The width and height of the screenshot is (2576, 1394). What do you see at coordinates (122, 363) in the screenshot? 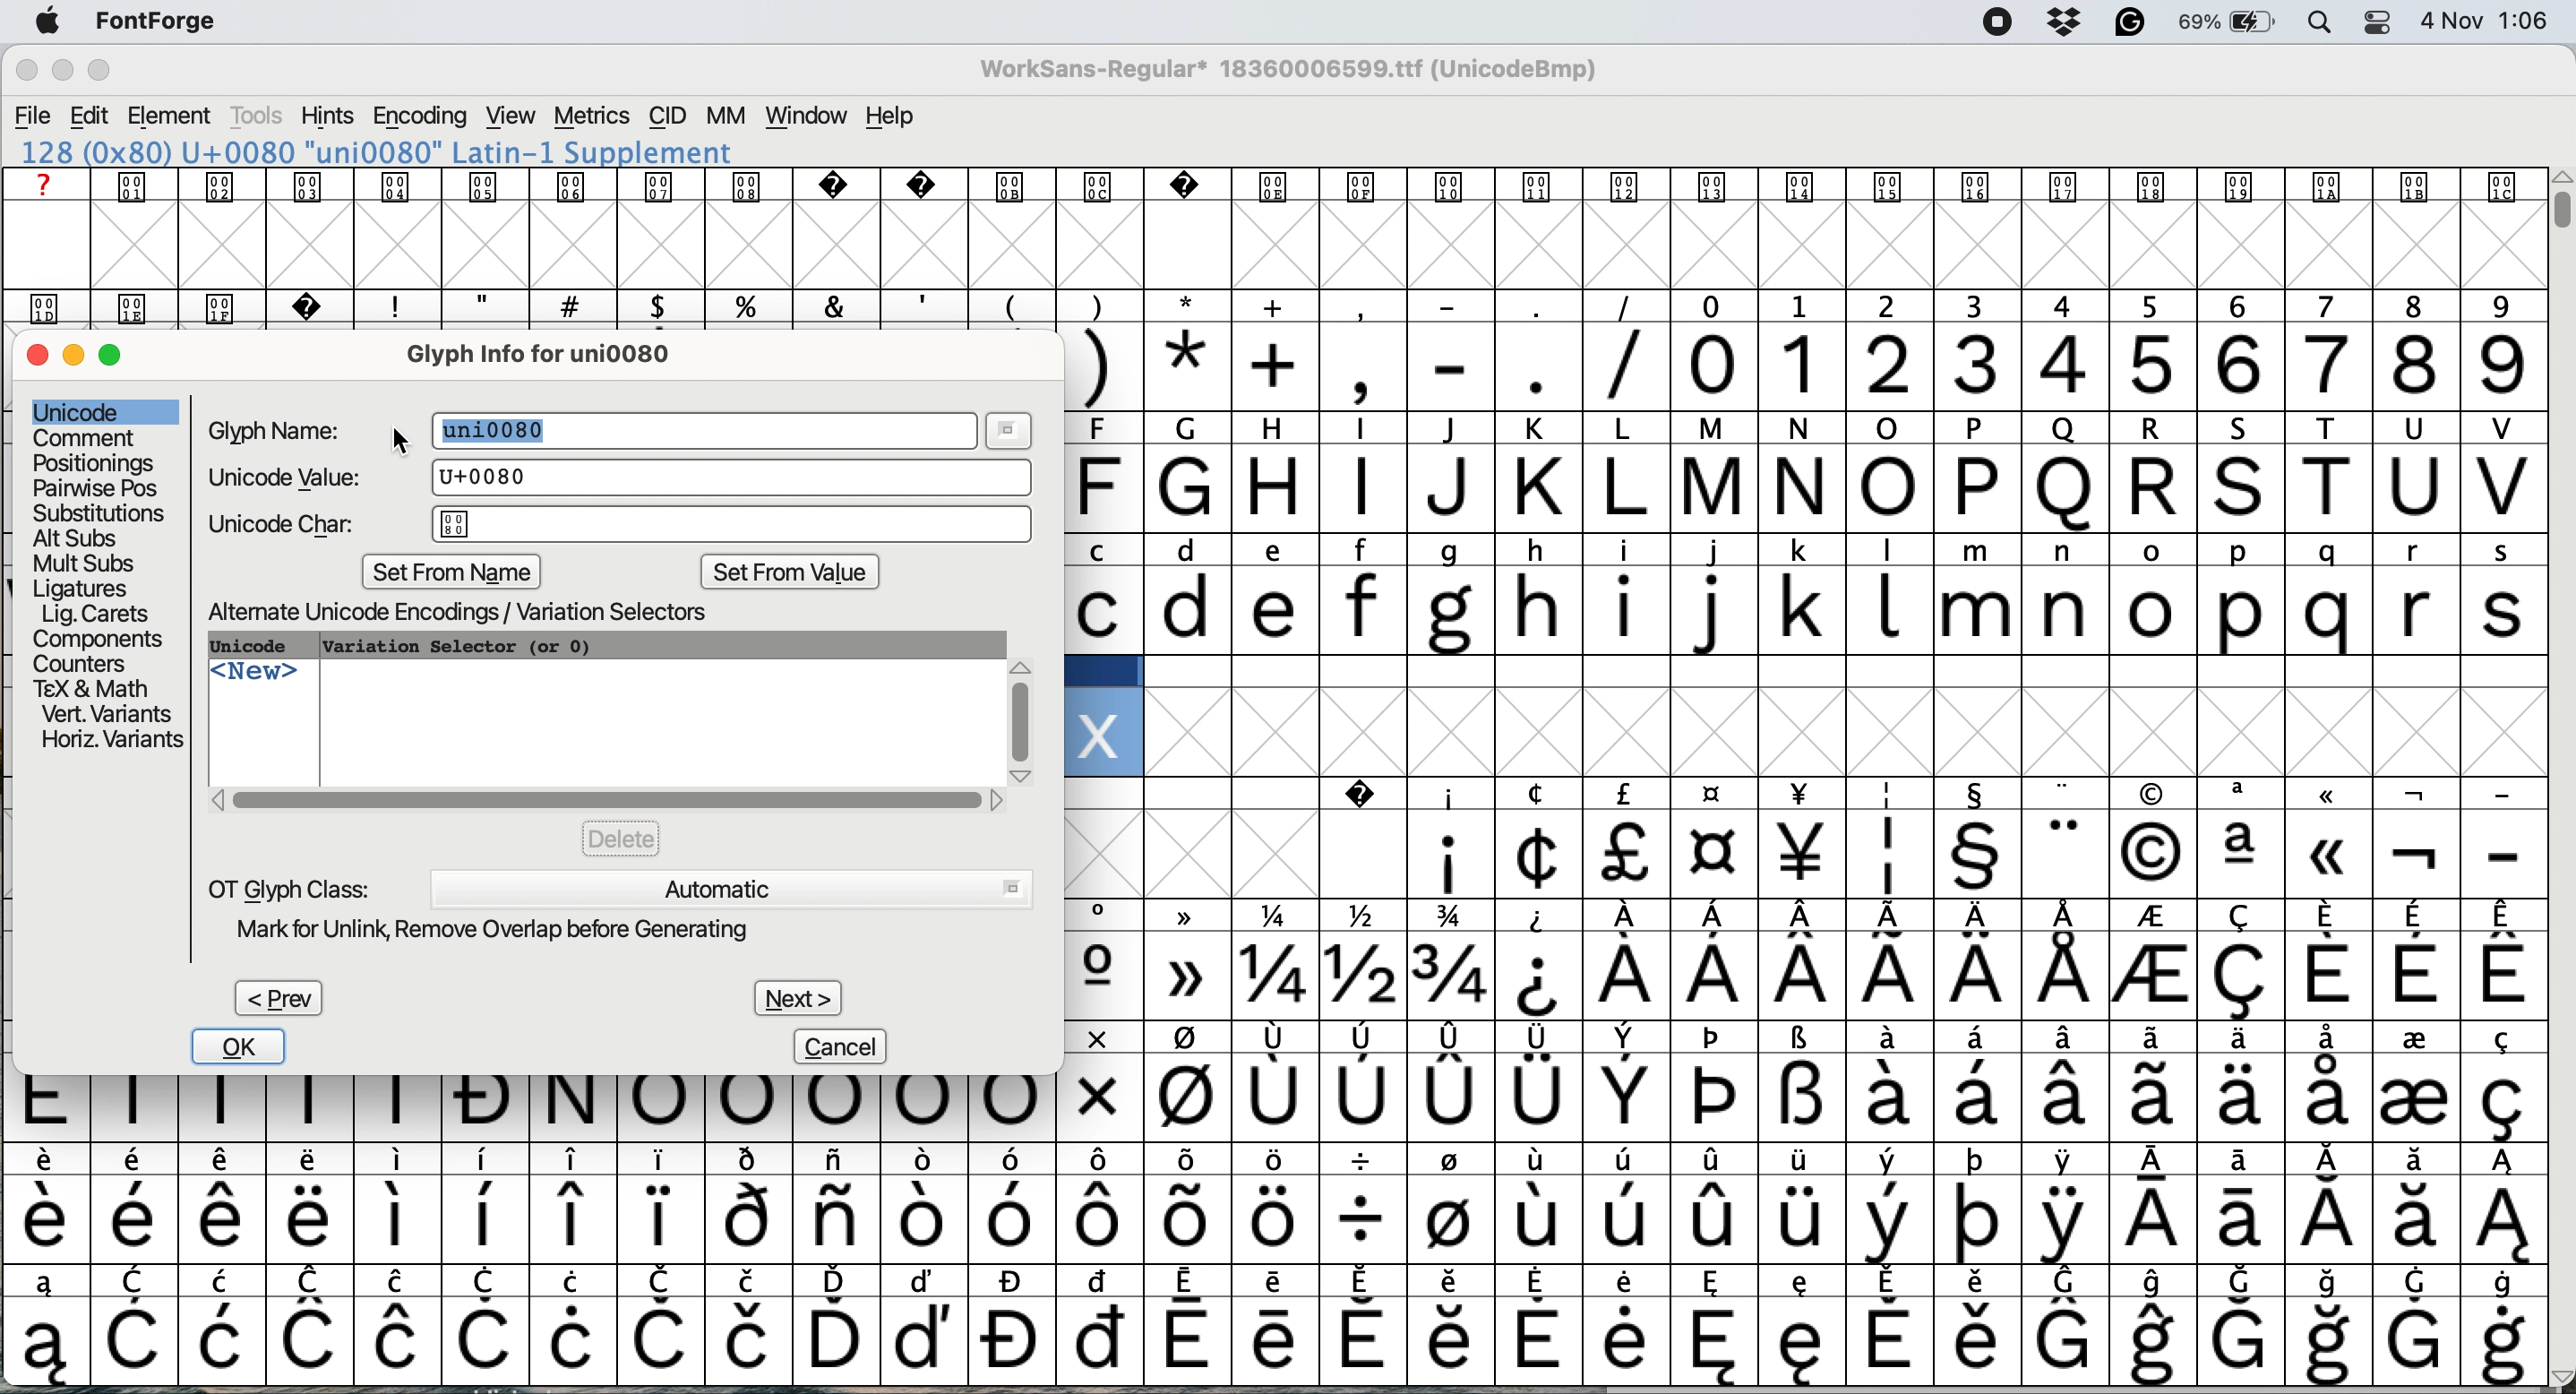
I see `maximise` at bounding box center [122, 363].